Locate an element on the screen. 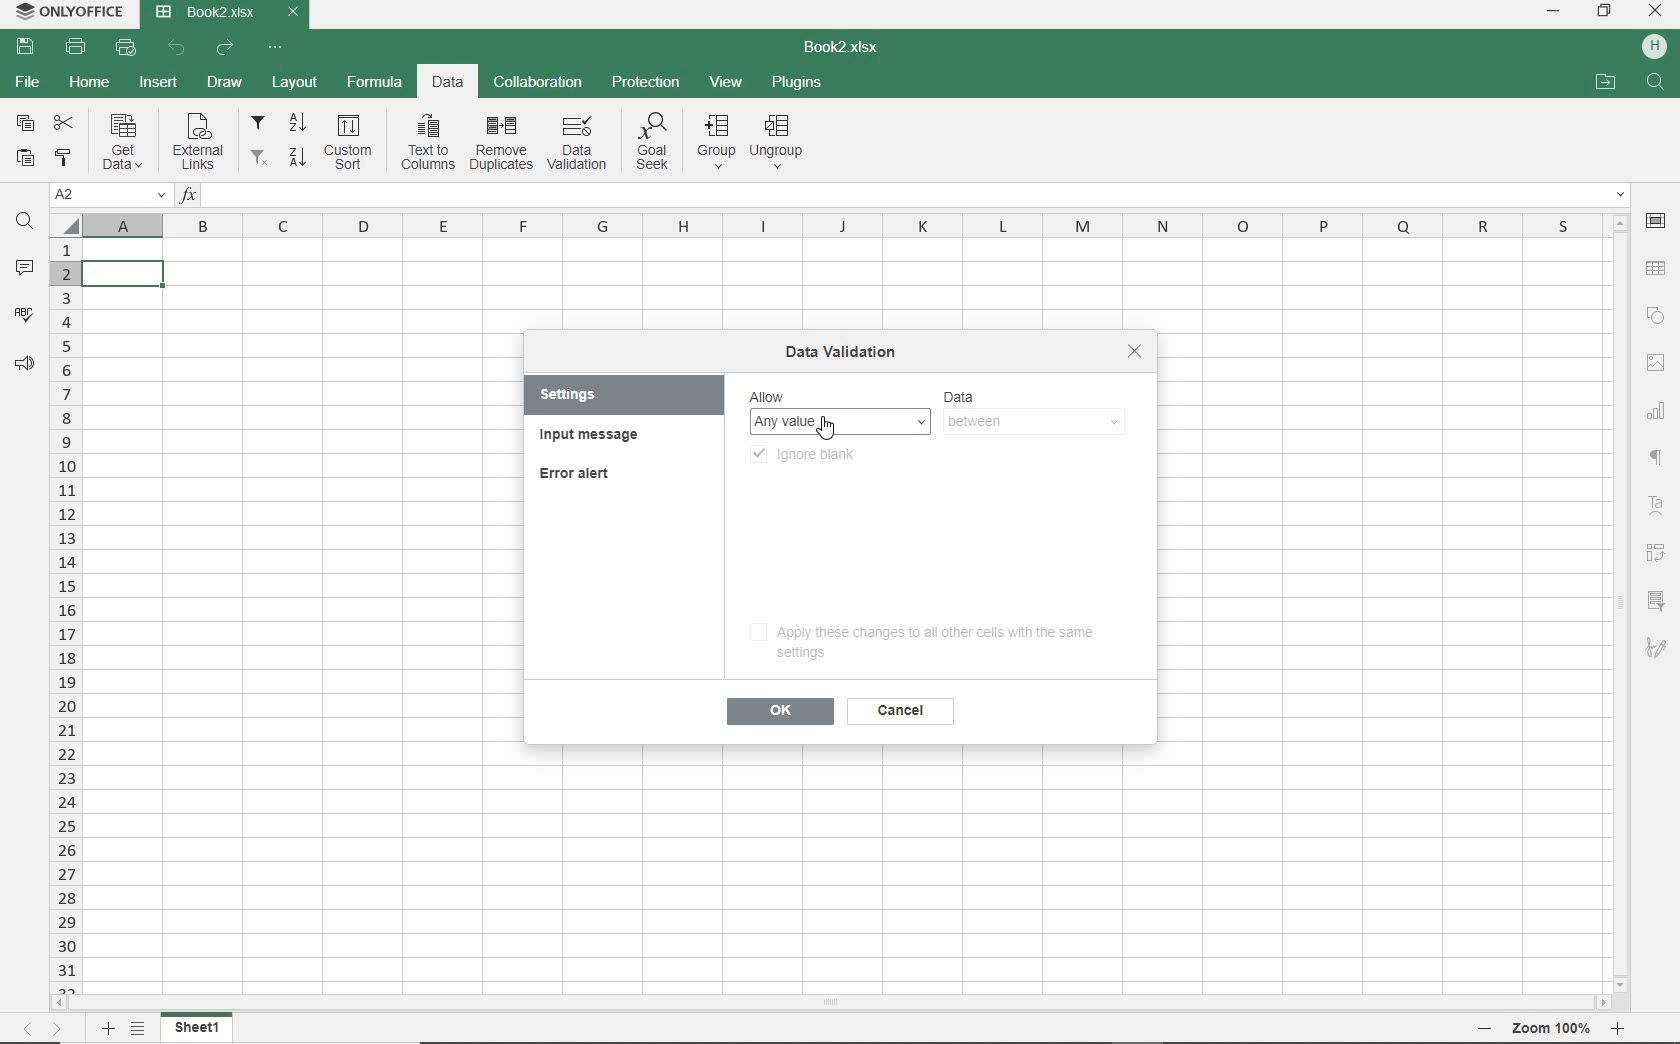  DOCUMENT NAME is located at coordinates (842, 47).